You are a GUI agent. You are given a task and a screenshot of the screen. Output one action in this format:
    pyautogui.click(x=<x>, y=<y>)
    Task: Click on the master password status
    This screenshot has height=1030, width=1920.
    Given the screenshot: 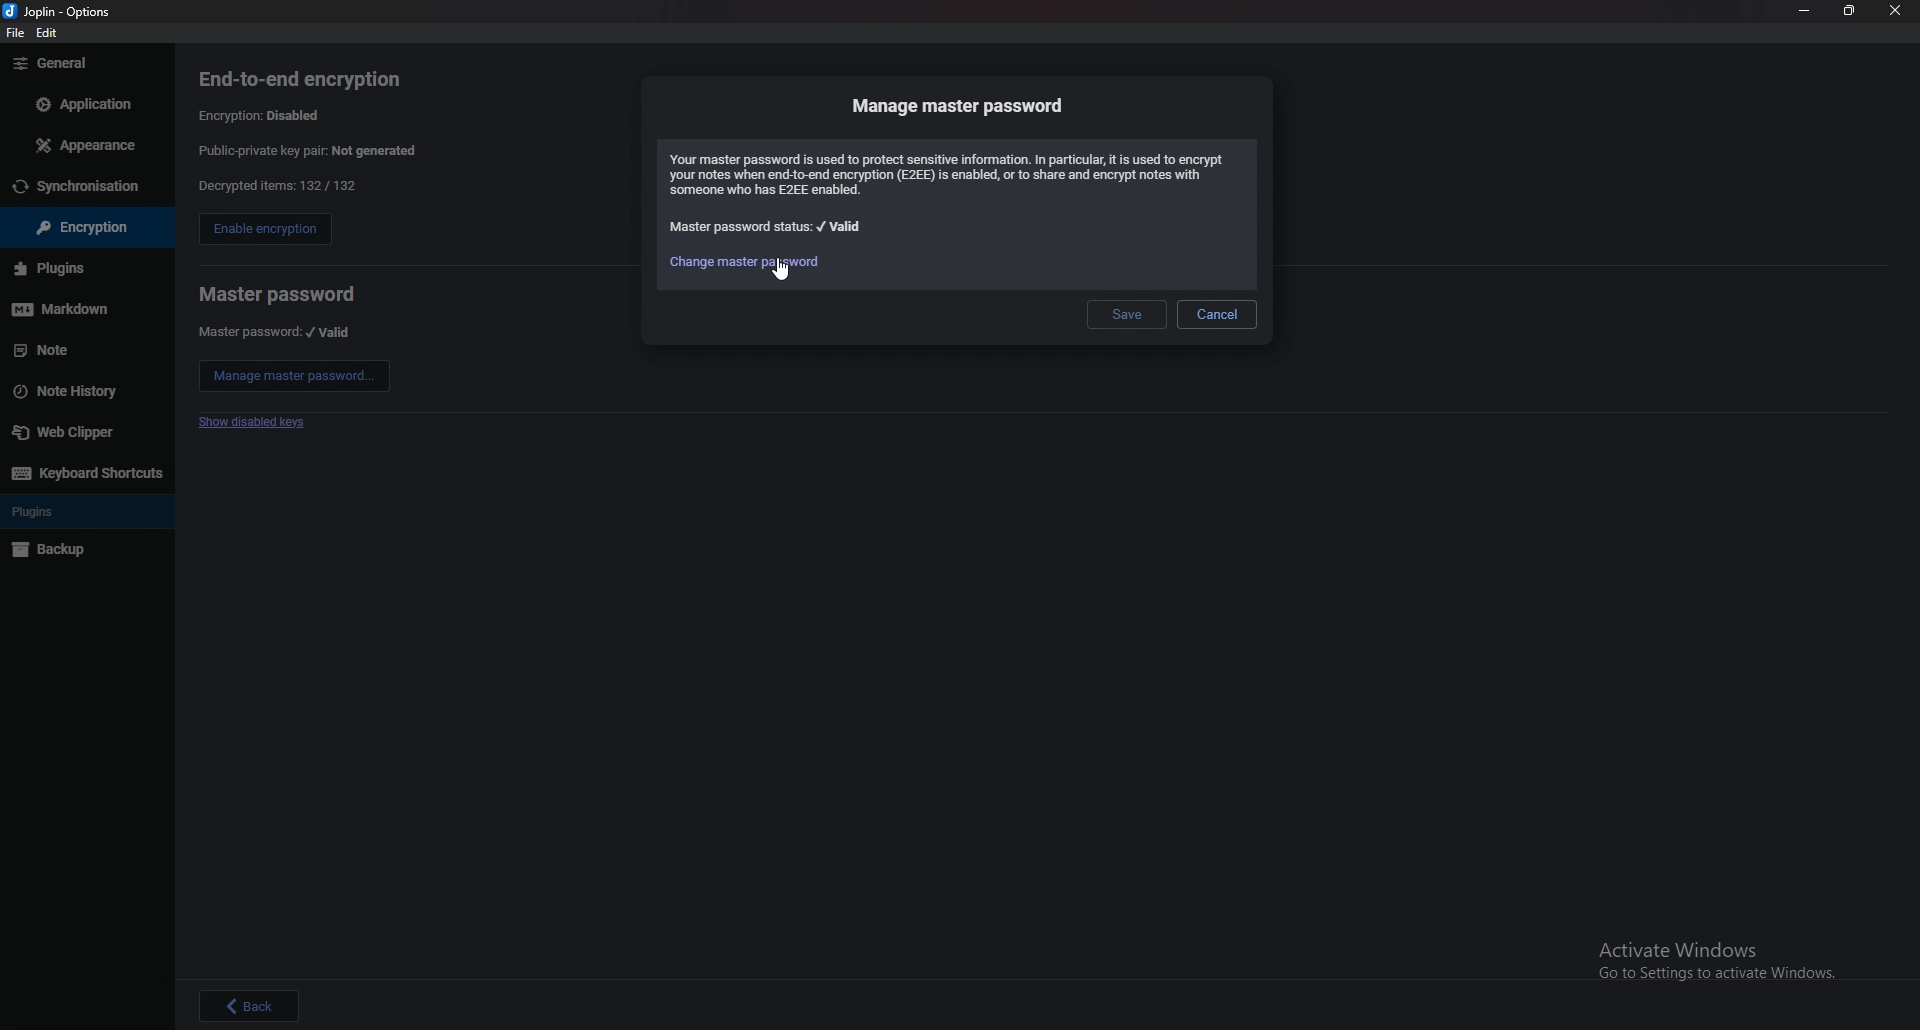 What is the action you would take?
    pyautogui.click(x=768, y=227)
    